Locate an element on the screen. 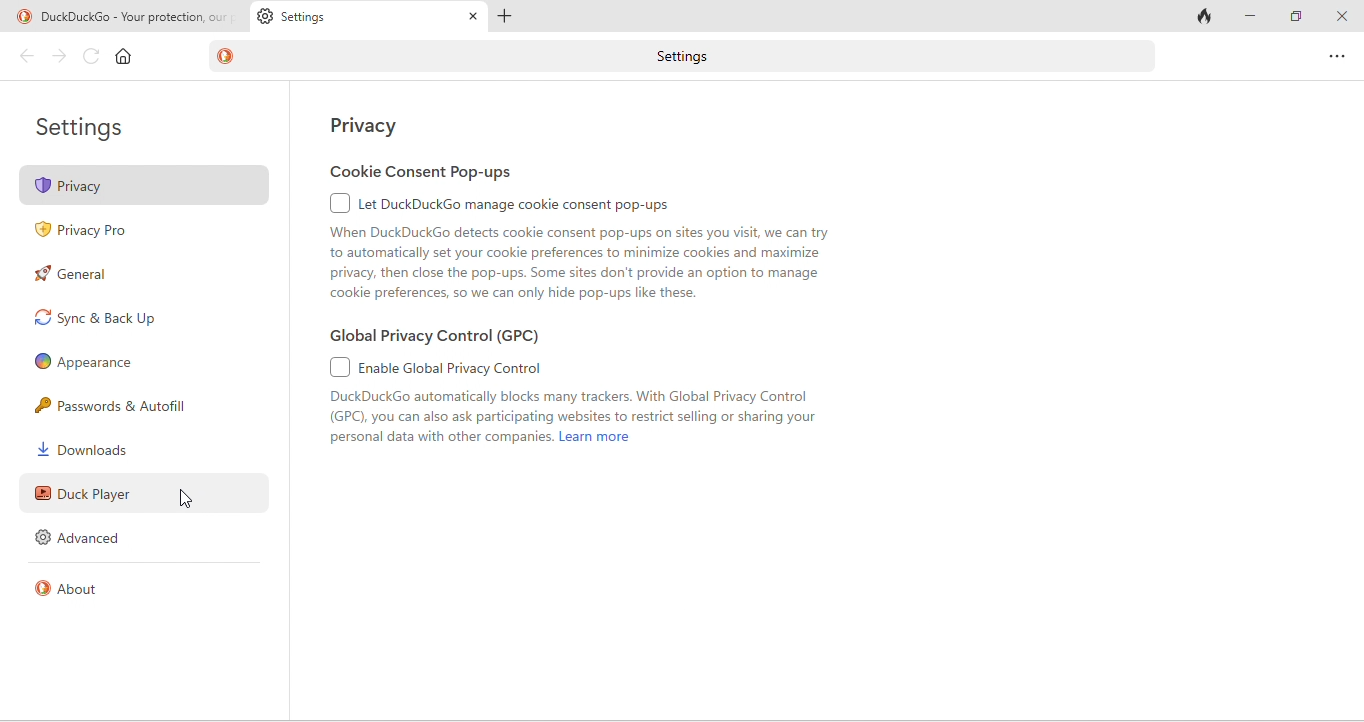  general is located at coordinates (79, 275).